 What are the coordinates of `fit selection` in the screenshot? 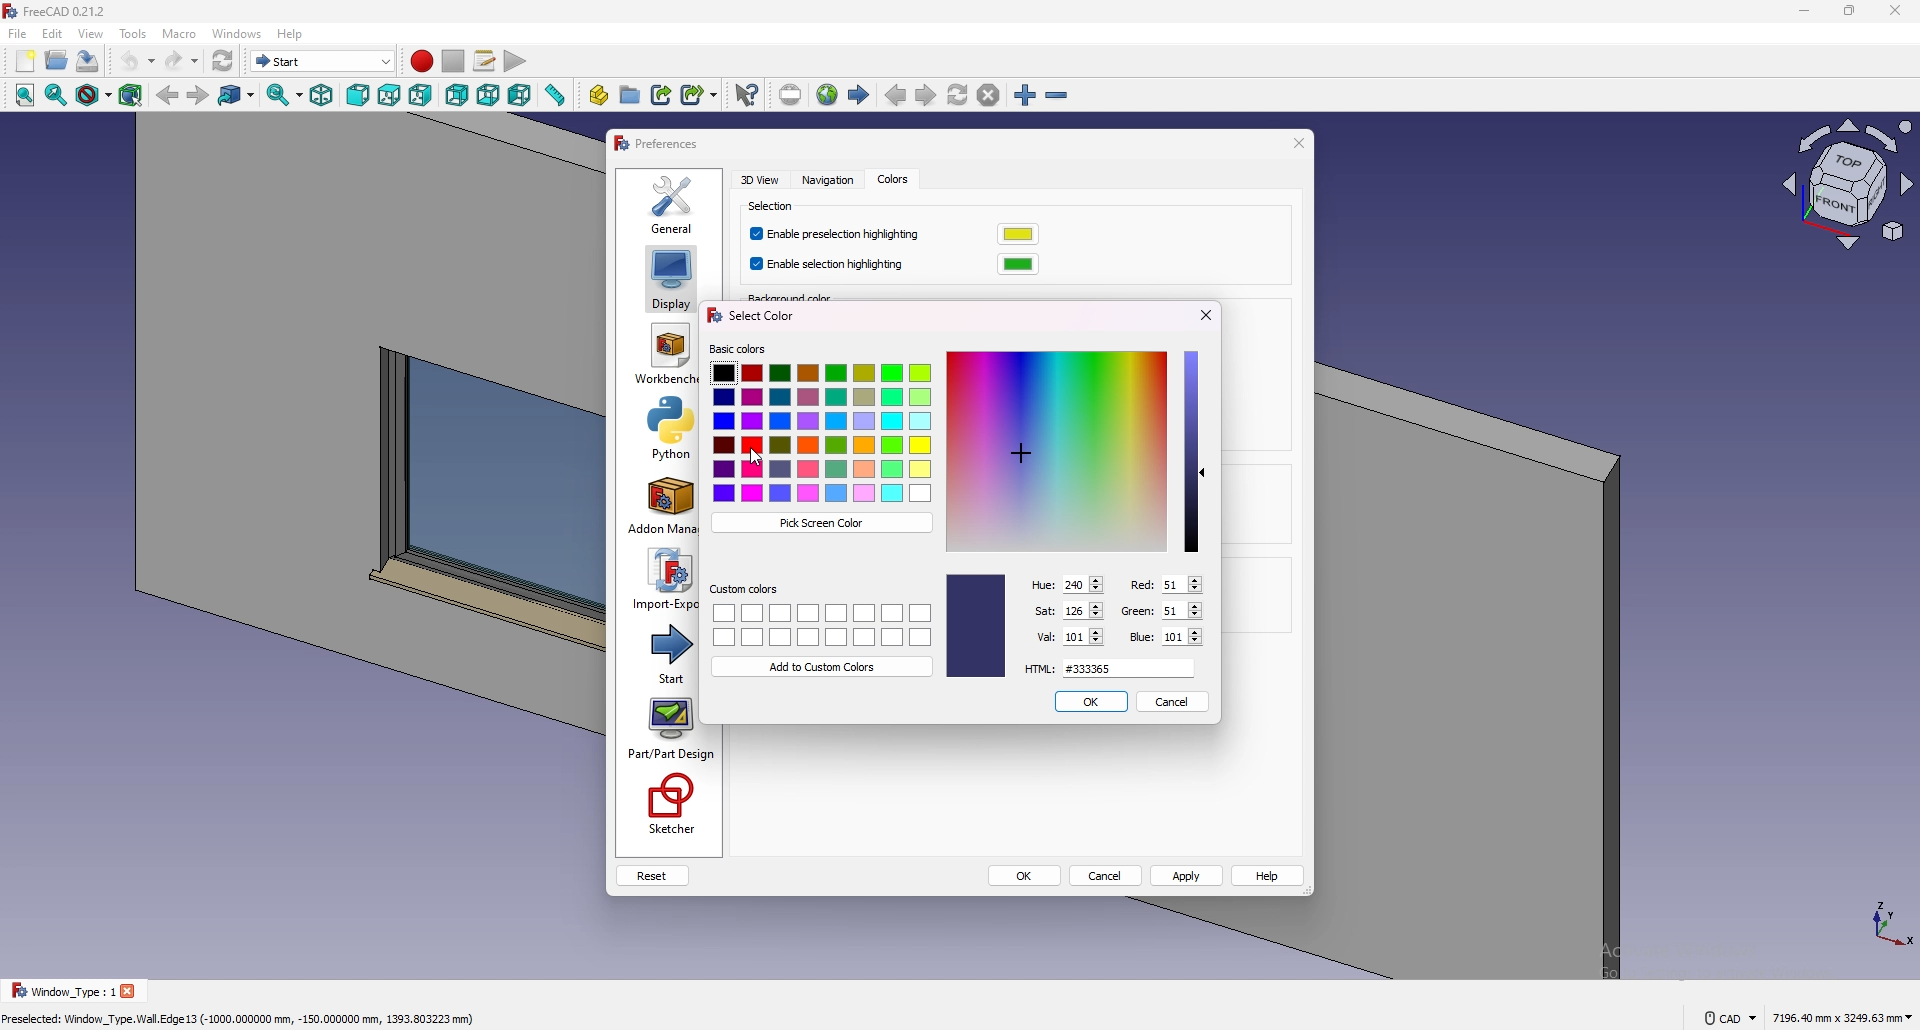 It's located at (56, 95).